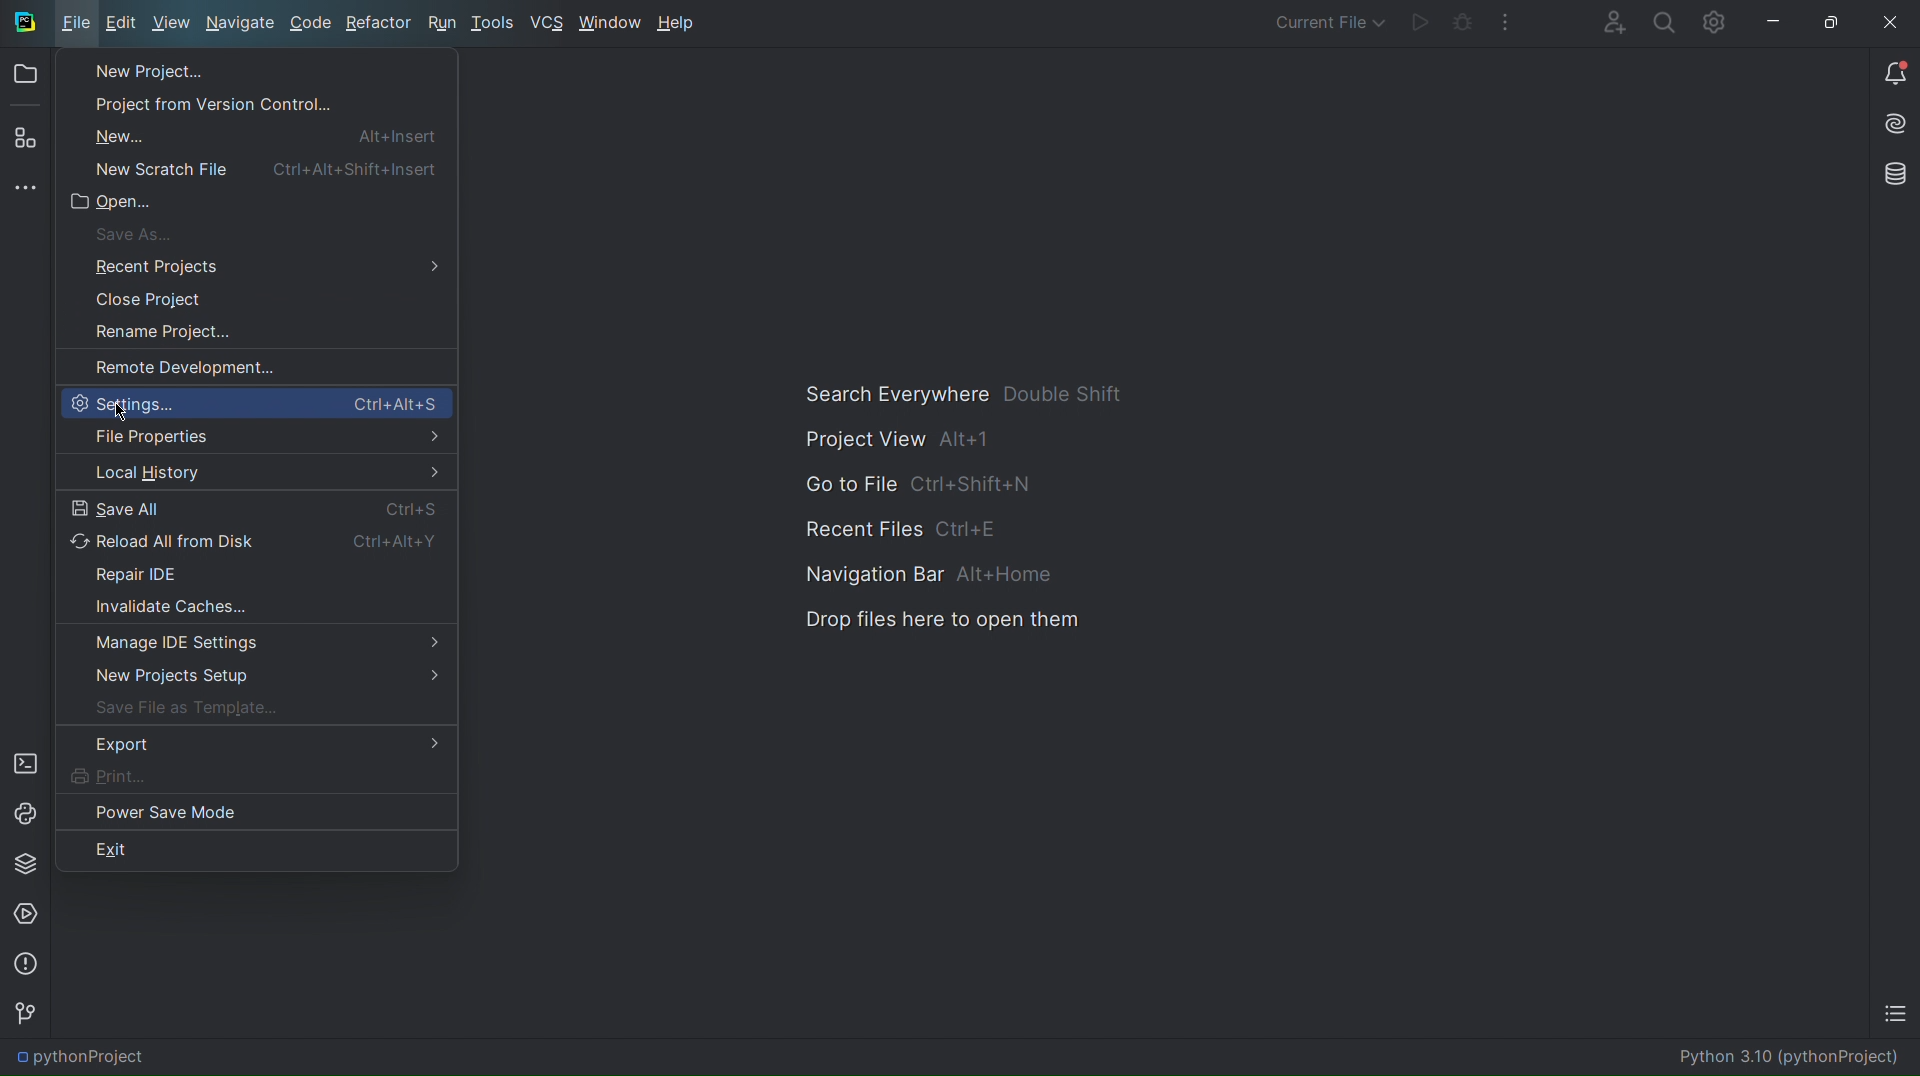 This screenshot has width=1920, height=1076. Describe the element at coordinates (25, 760) in the screenshot. I see `Terminal` at that location.